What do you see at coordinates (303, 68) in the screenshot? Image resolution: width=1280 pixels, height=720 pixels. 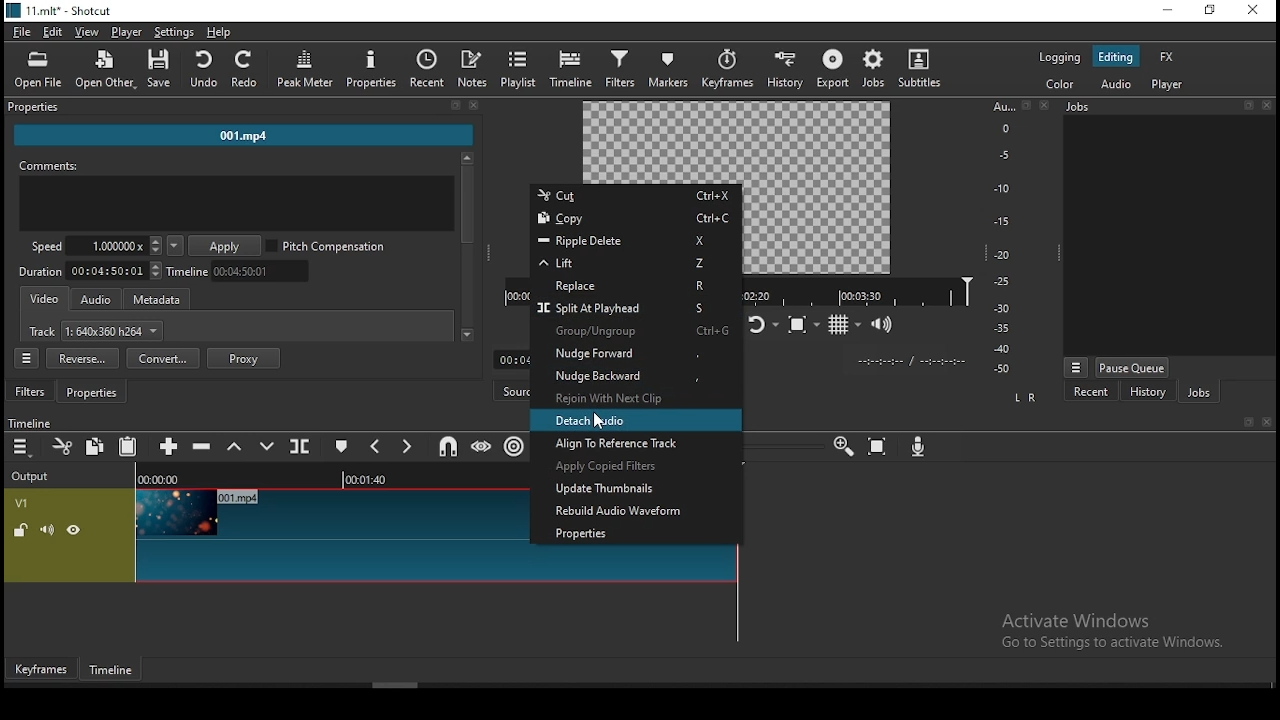 I see `peak meter` at bounding box center [303, 68].